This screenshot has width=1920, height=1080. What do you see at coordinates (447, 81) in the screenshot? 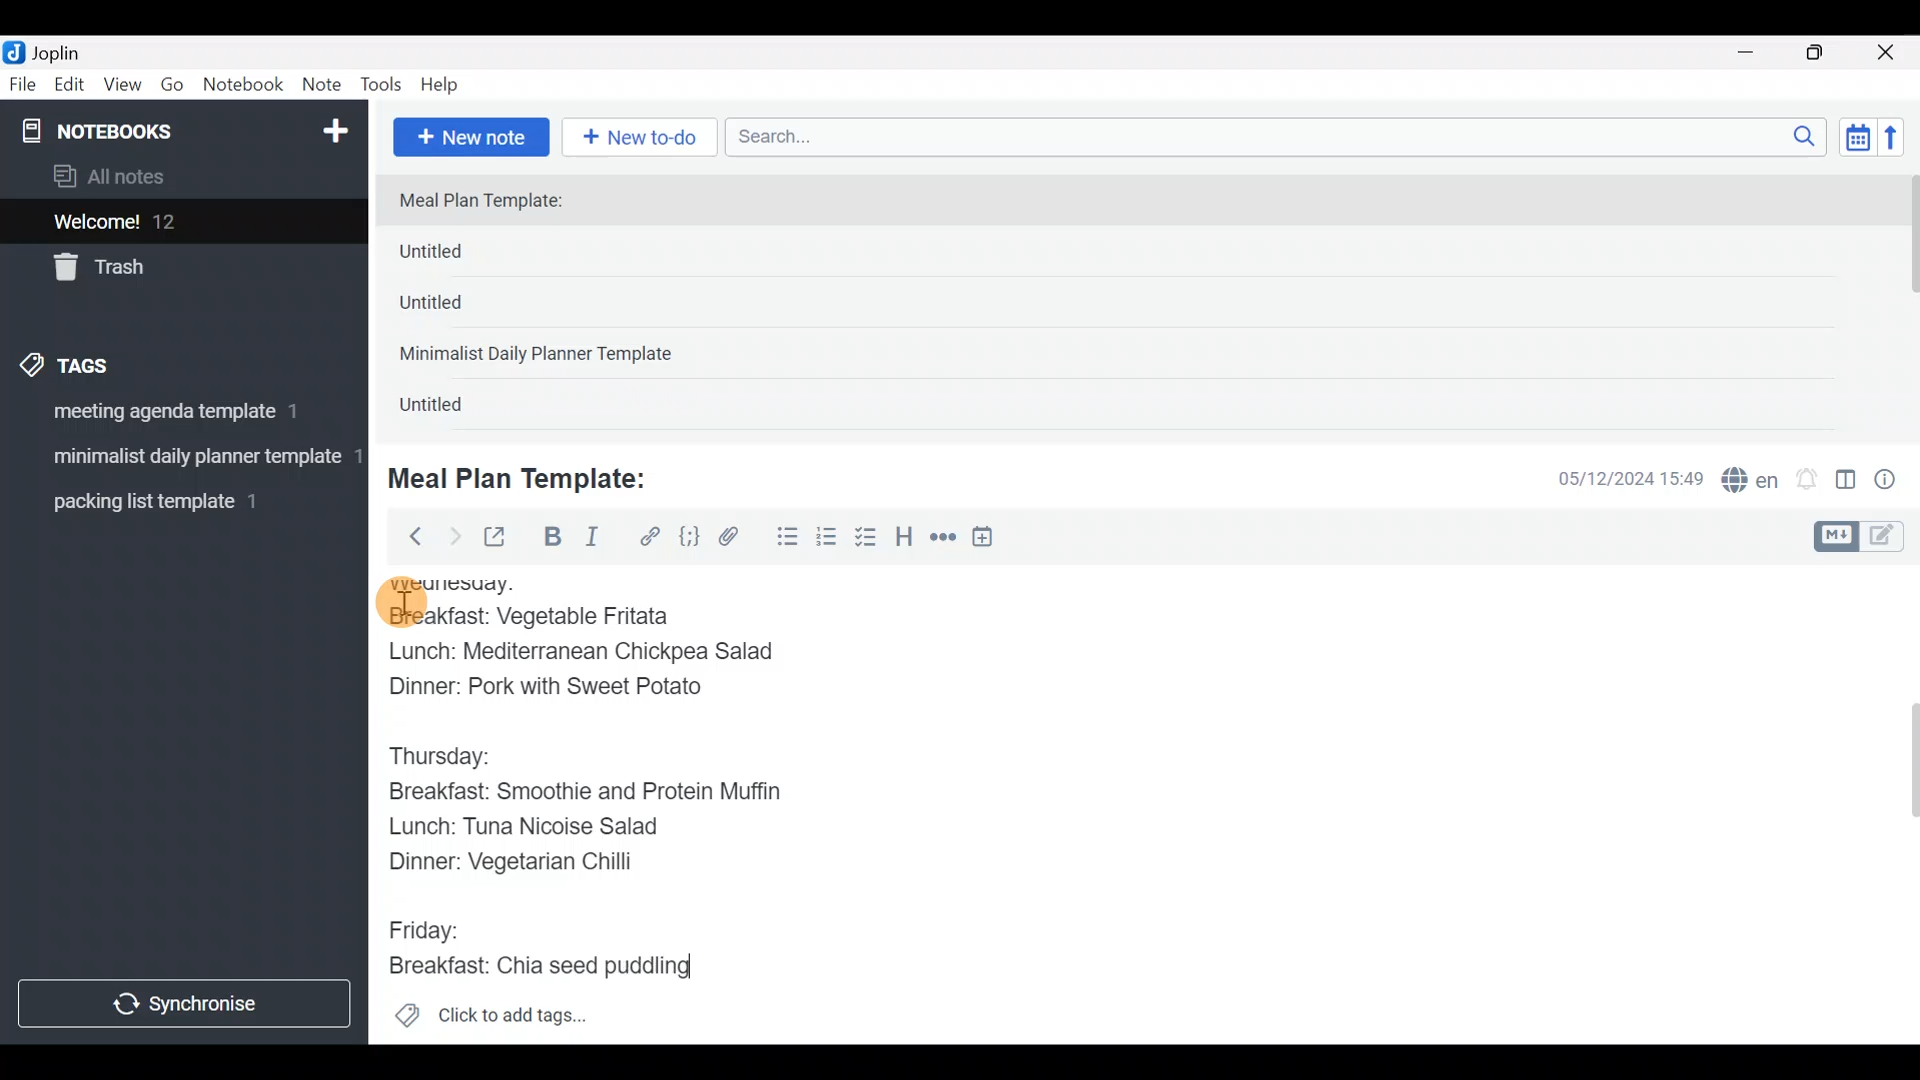
I see `Help` at bounding box center [447, 81].